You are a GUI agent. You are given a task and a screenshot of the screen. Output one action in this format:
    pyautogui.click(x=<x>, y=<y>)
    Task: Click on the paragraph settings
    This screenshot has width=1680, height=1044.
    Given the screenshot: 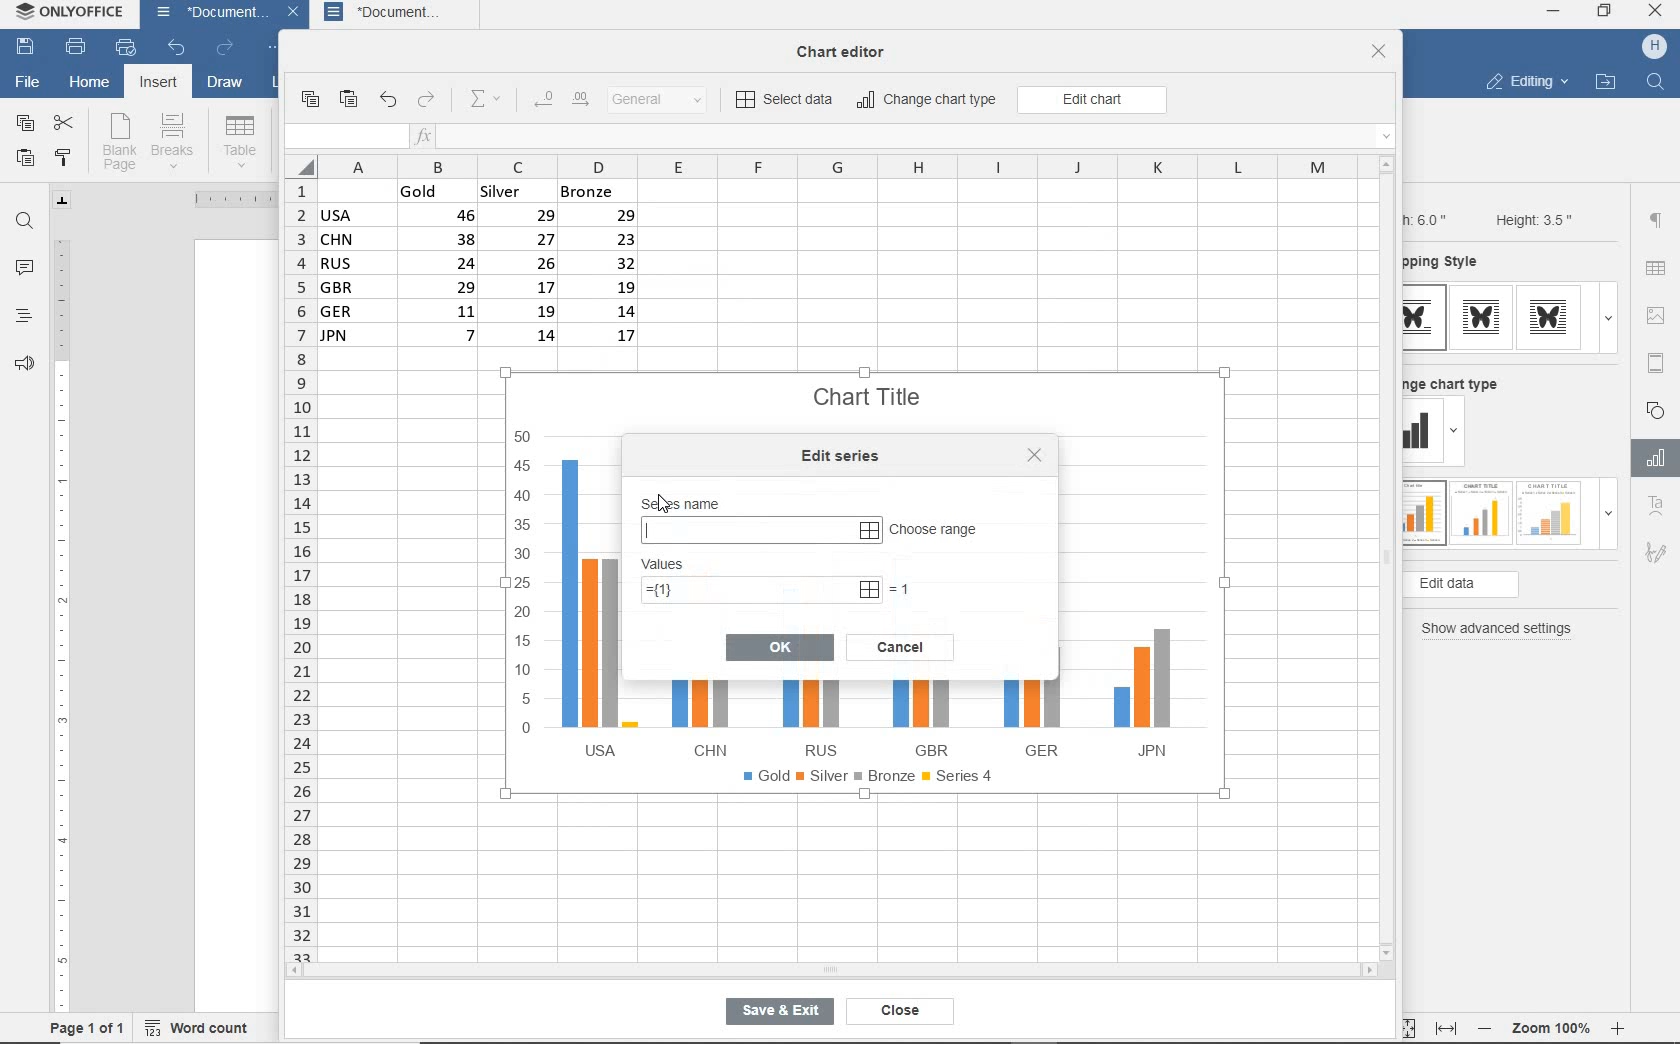 What is the action you would take?
    pyautogui.click(x=1656, y=220)
    